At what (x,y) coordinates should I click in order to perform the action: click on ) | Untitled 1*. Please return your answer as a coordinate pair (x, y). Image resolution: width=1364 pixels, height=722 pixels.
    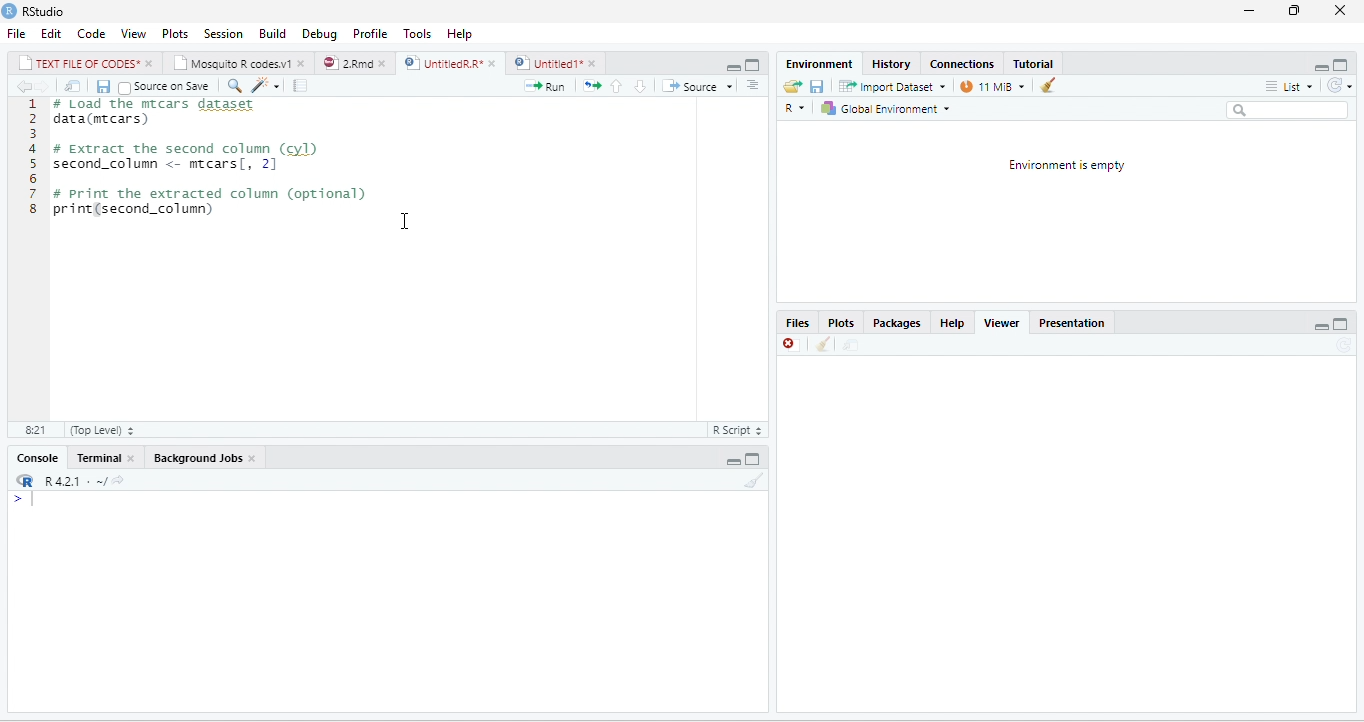
    Looking at the image, I should click on (547, 63).